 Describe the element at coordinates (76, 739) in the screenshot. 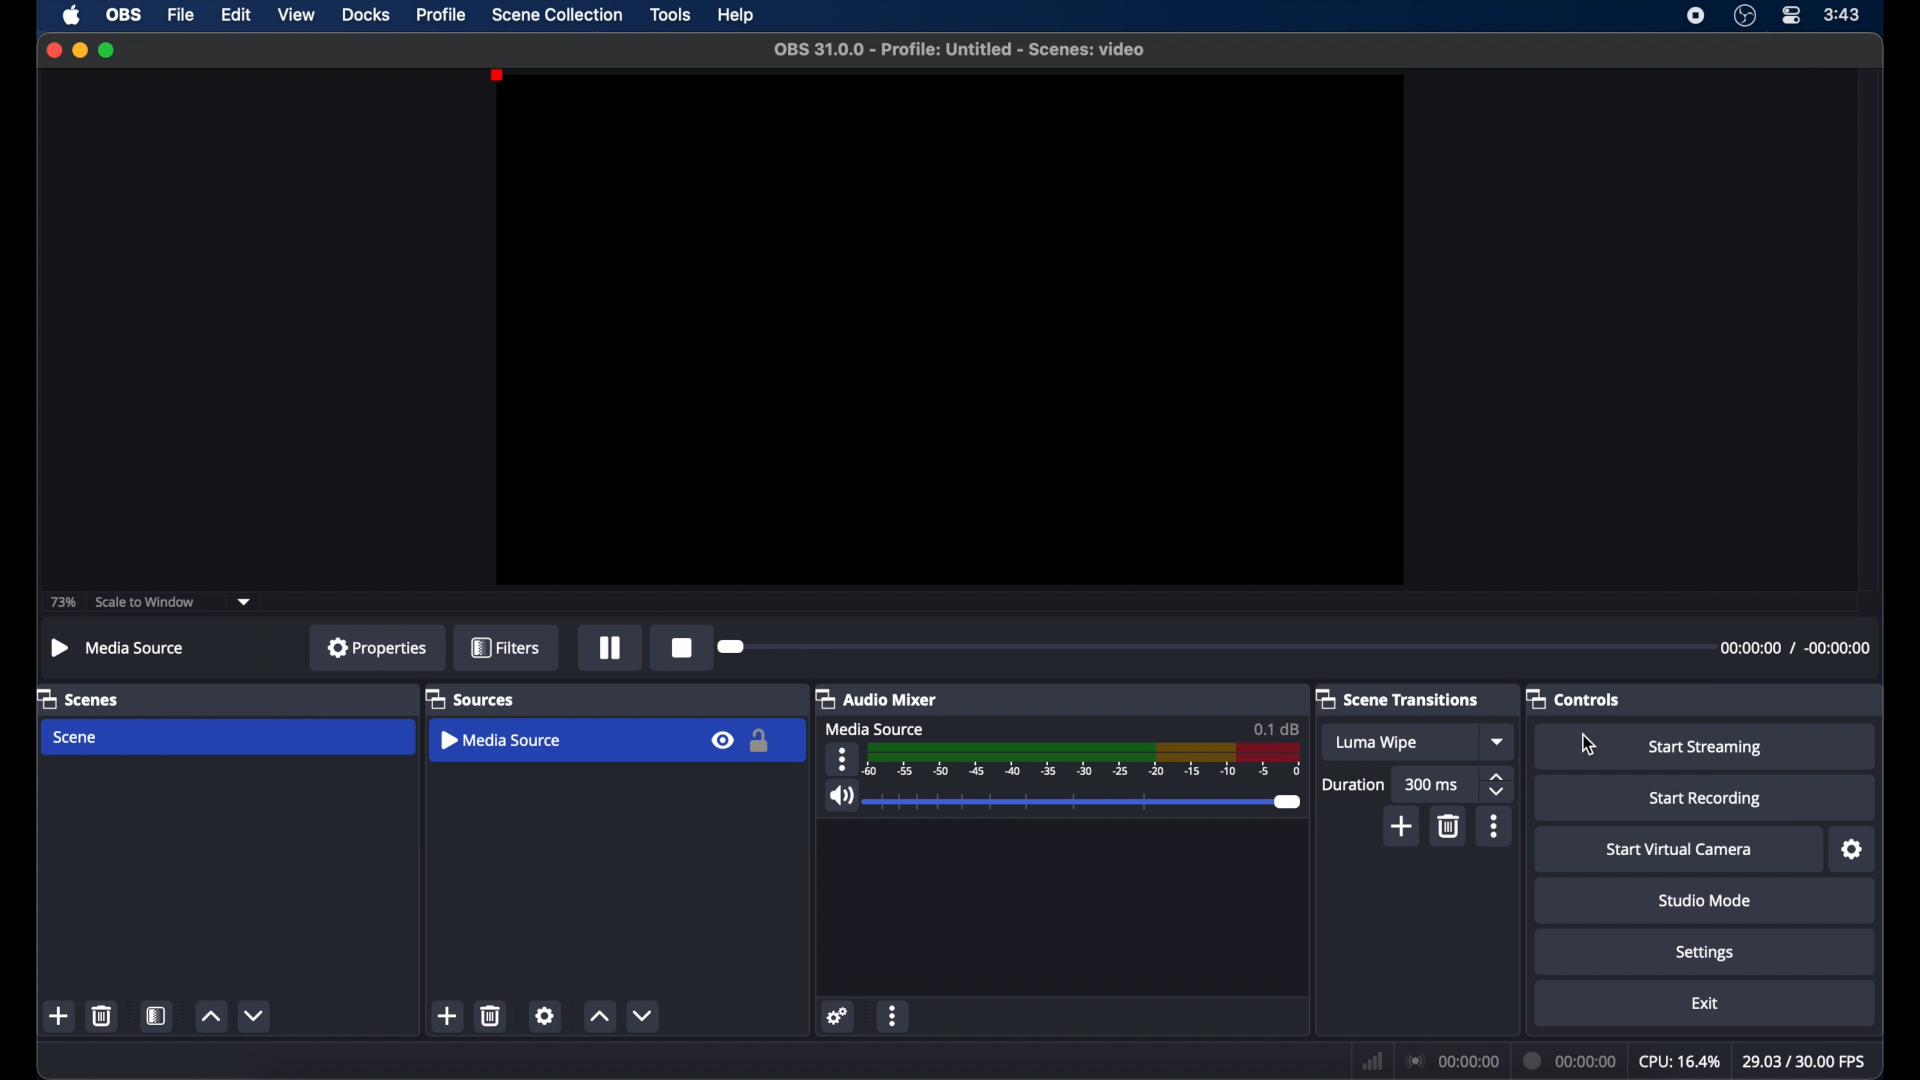

I see `scene` at that location.